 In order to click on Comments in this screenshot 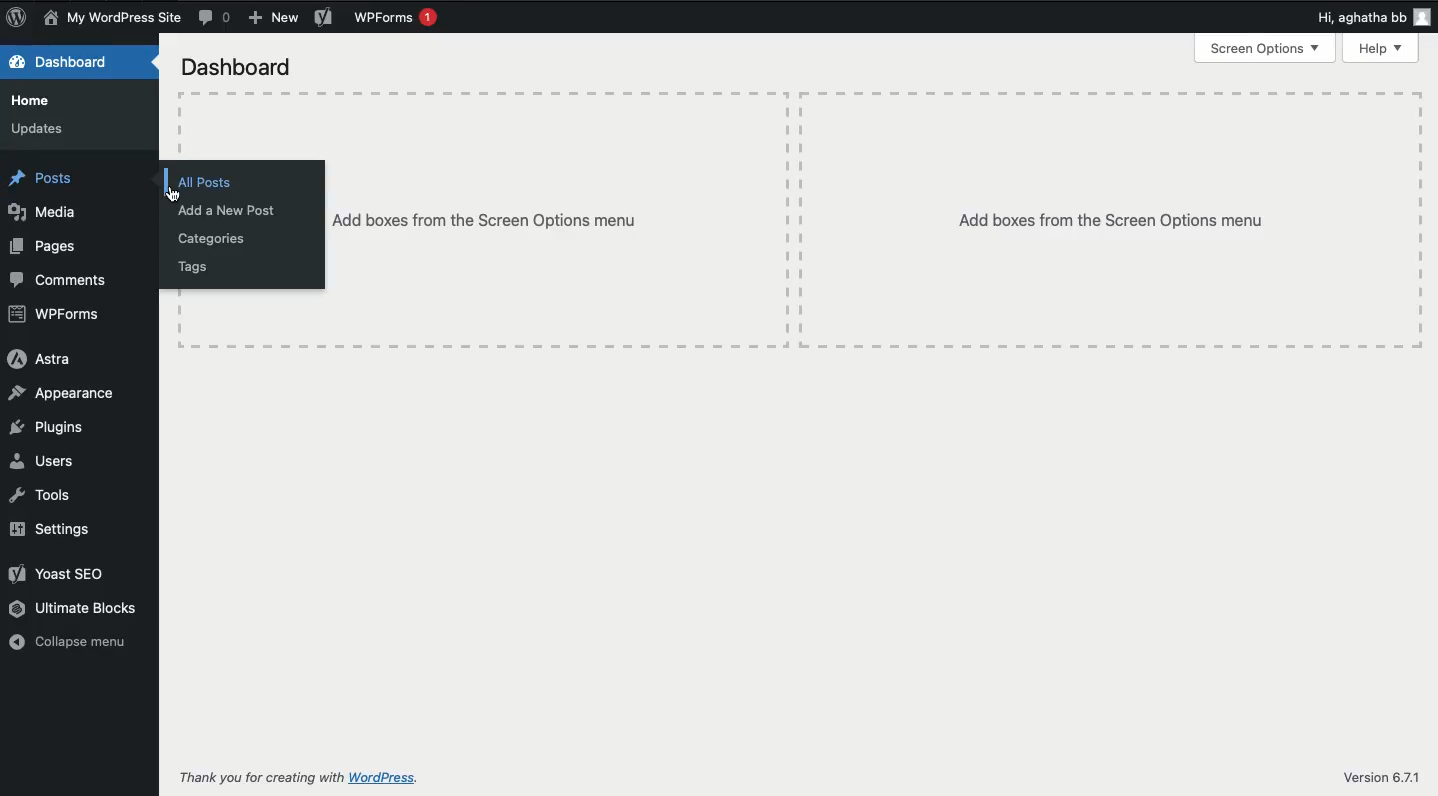, I will do `click(59, 279)`.